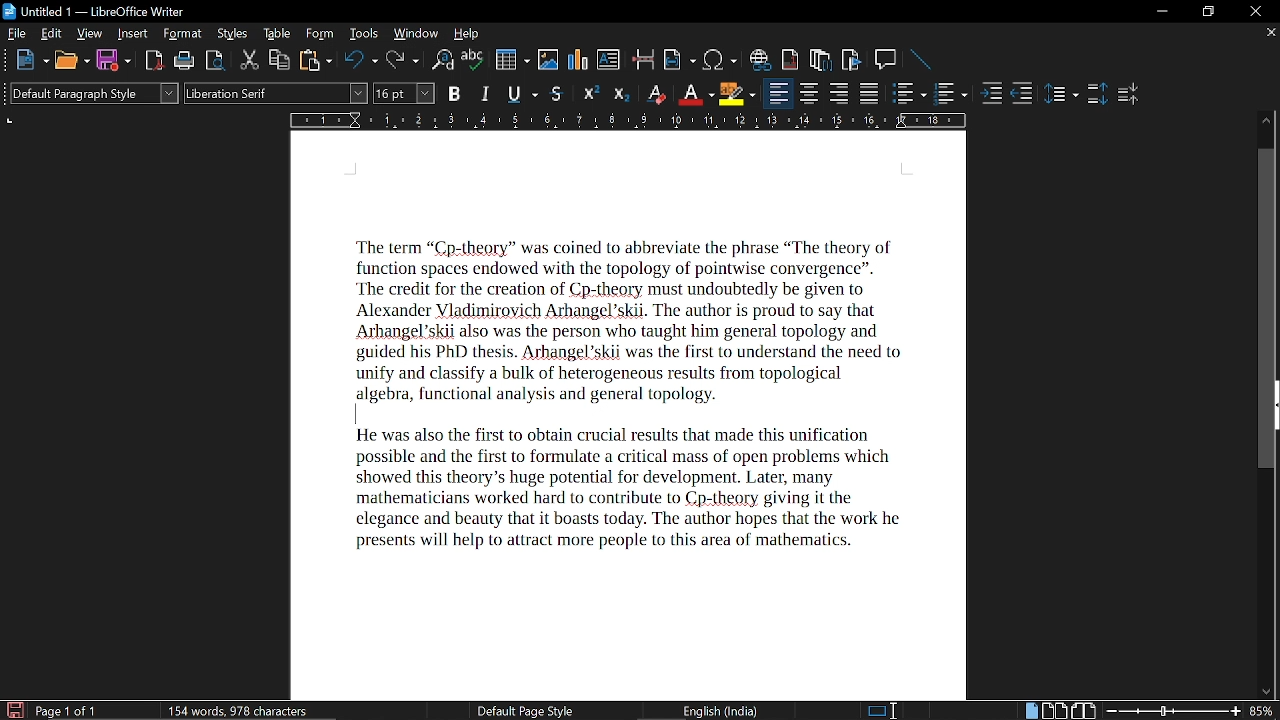  I want to click on Vertical scrollbar, so click(1270, 311).